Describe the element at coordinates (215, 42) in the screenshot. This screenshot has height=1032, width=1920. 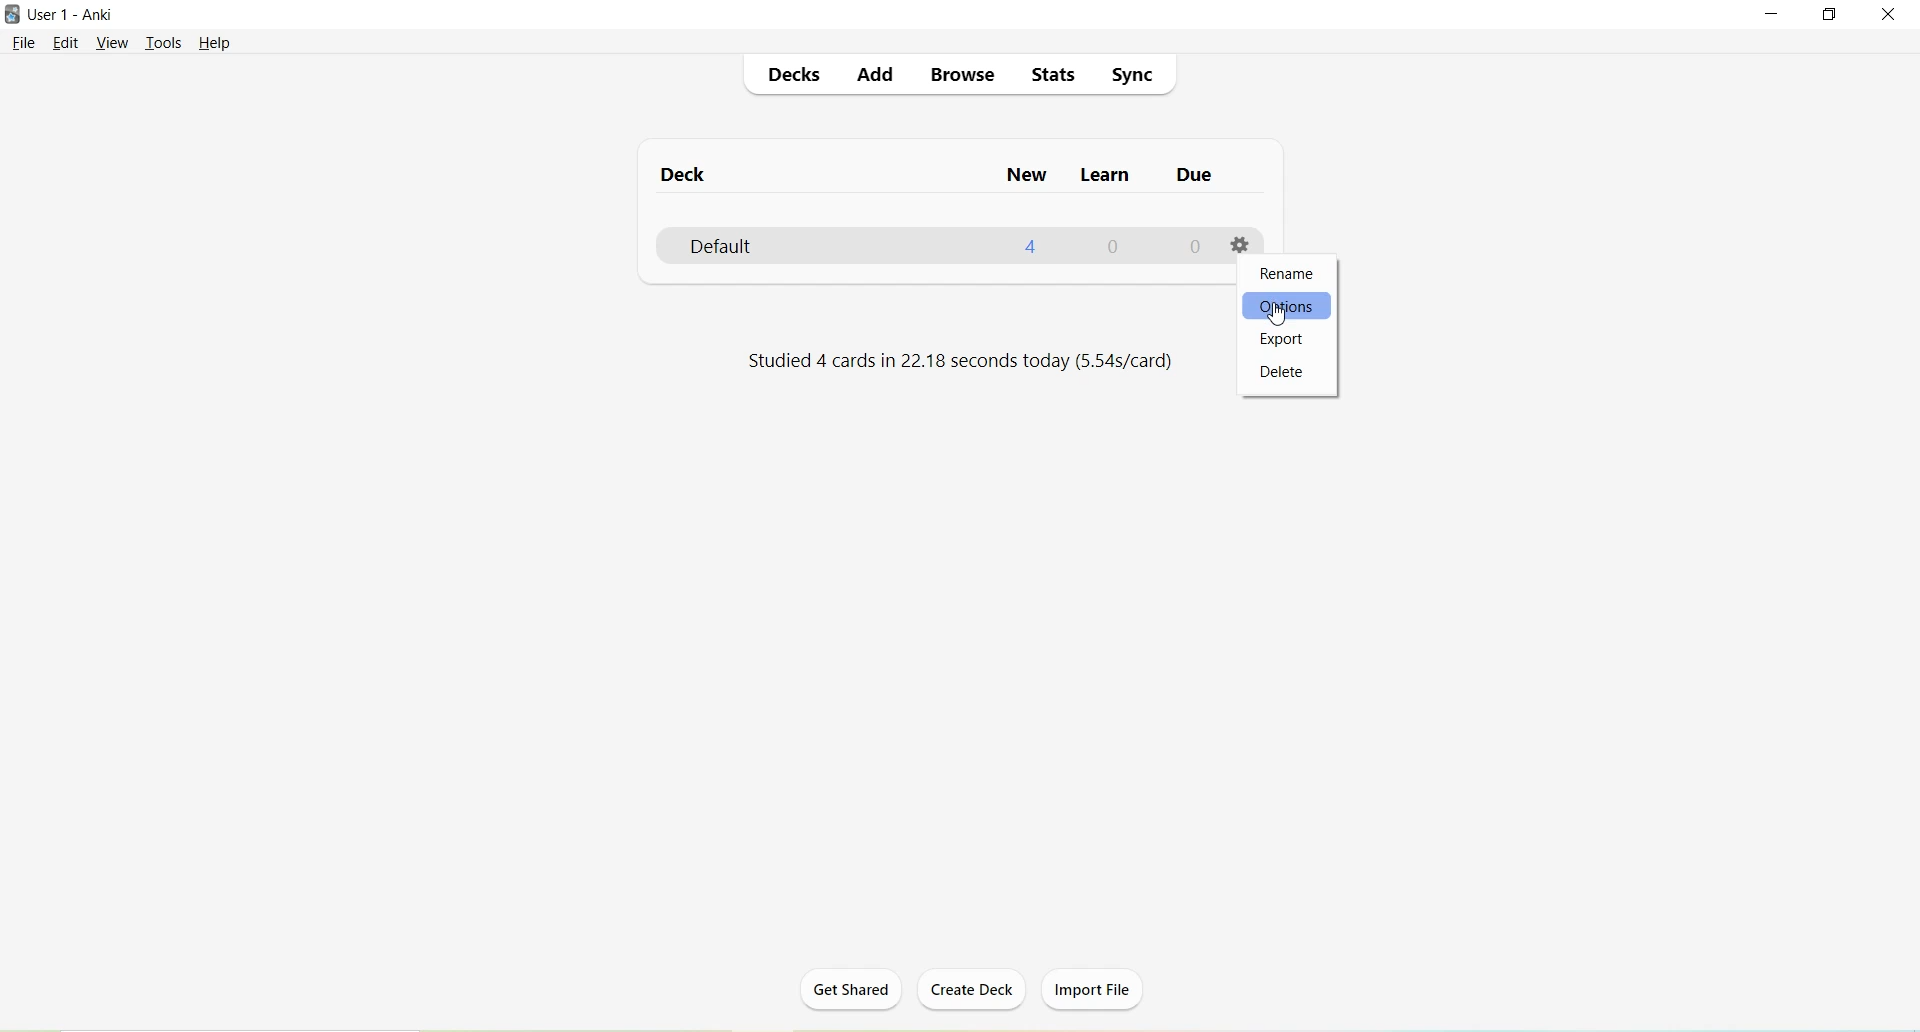
I see `Help` at that location.